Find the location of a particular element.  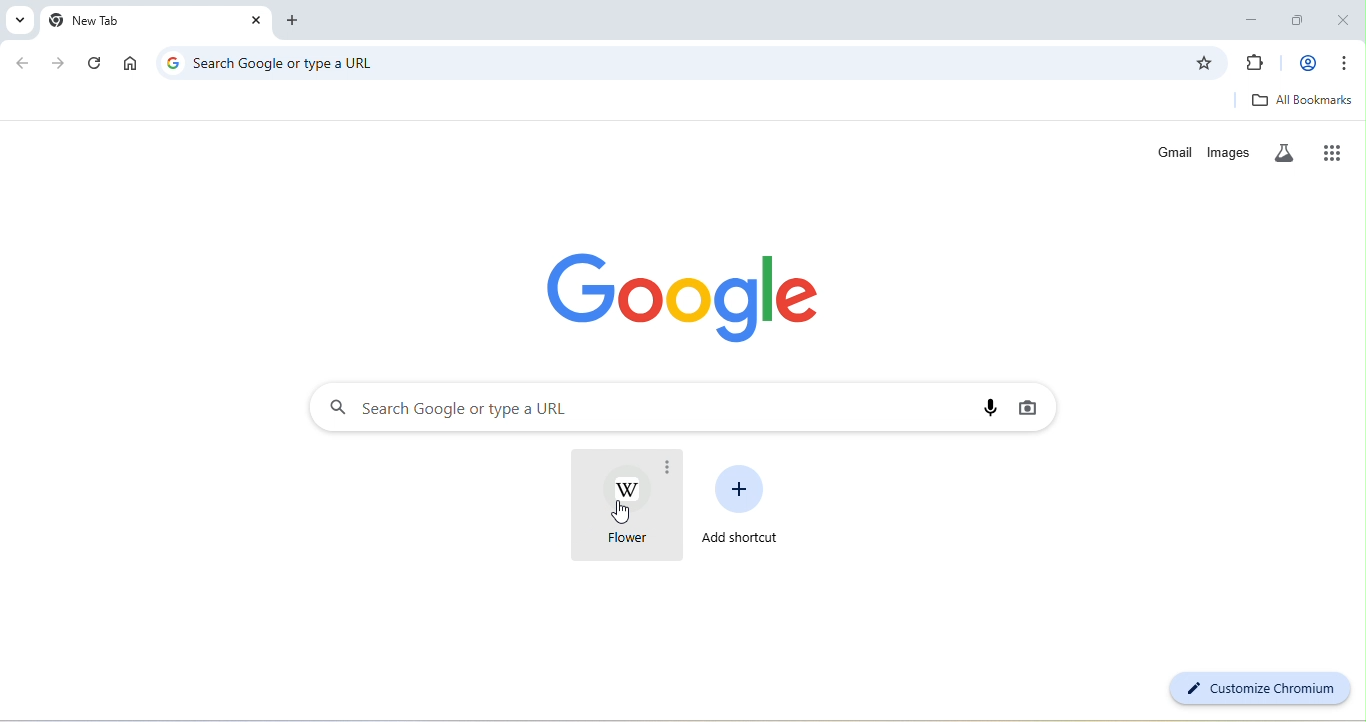

close is located at coordinates (1345, 17).